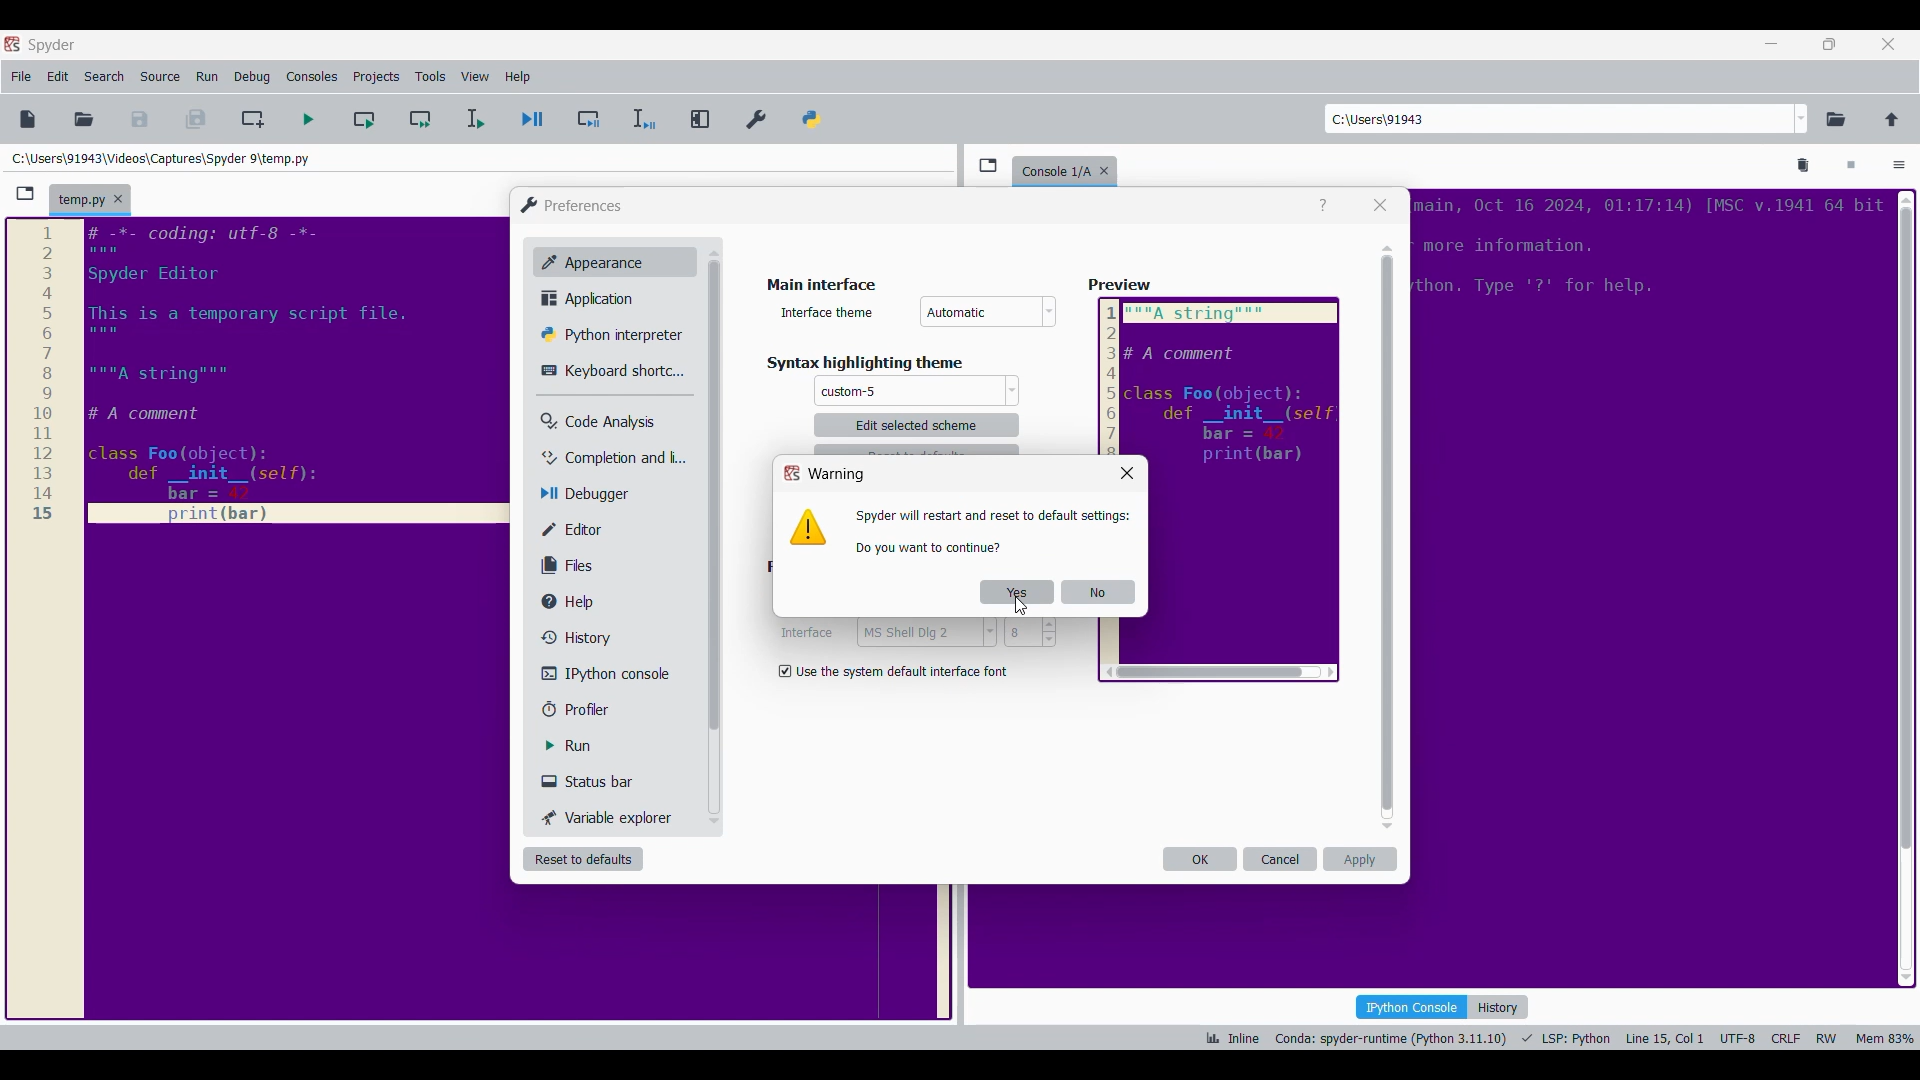  I want to click on MS Shell Dig 2 , so click(928, 632).